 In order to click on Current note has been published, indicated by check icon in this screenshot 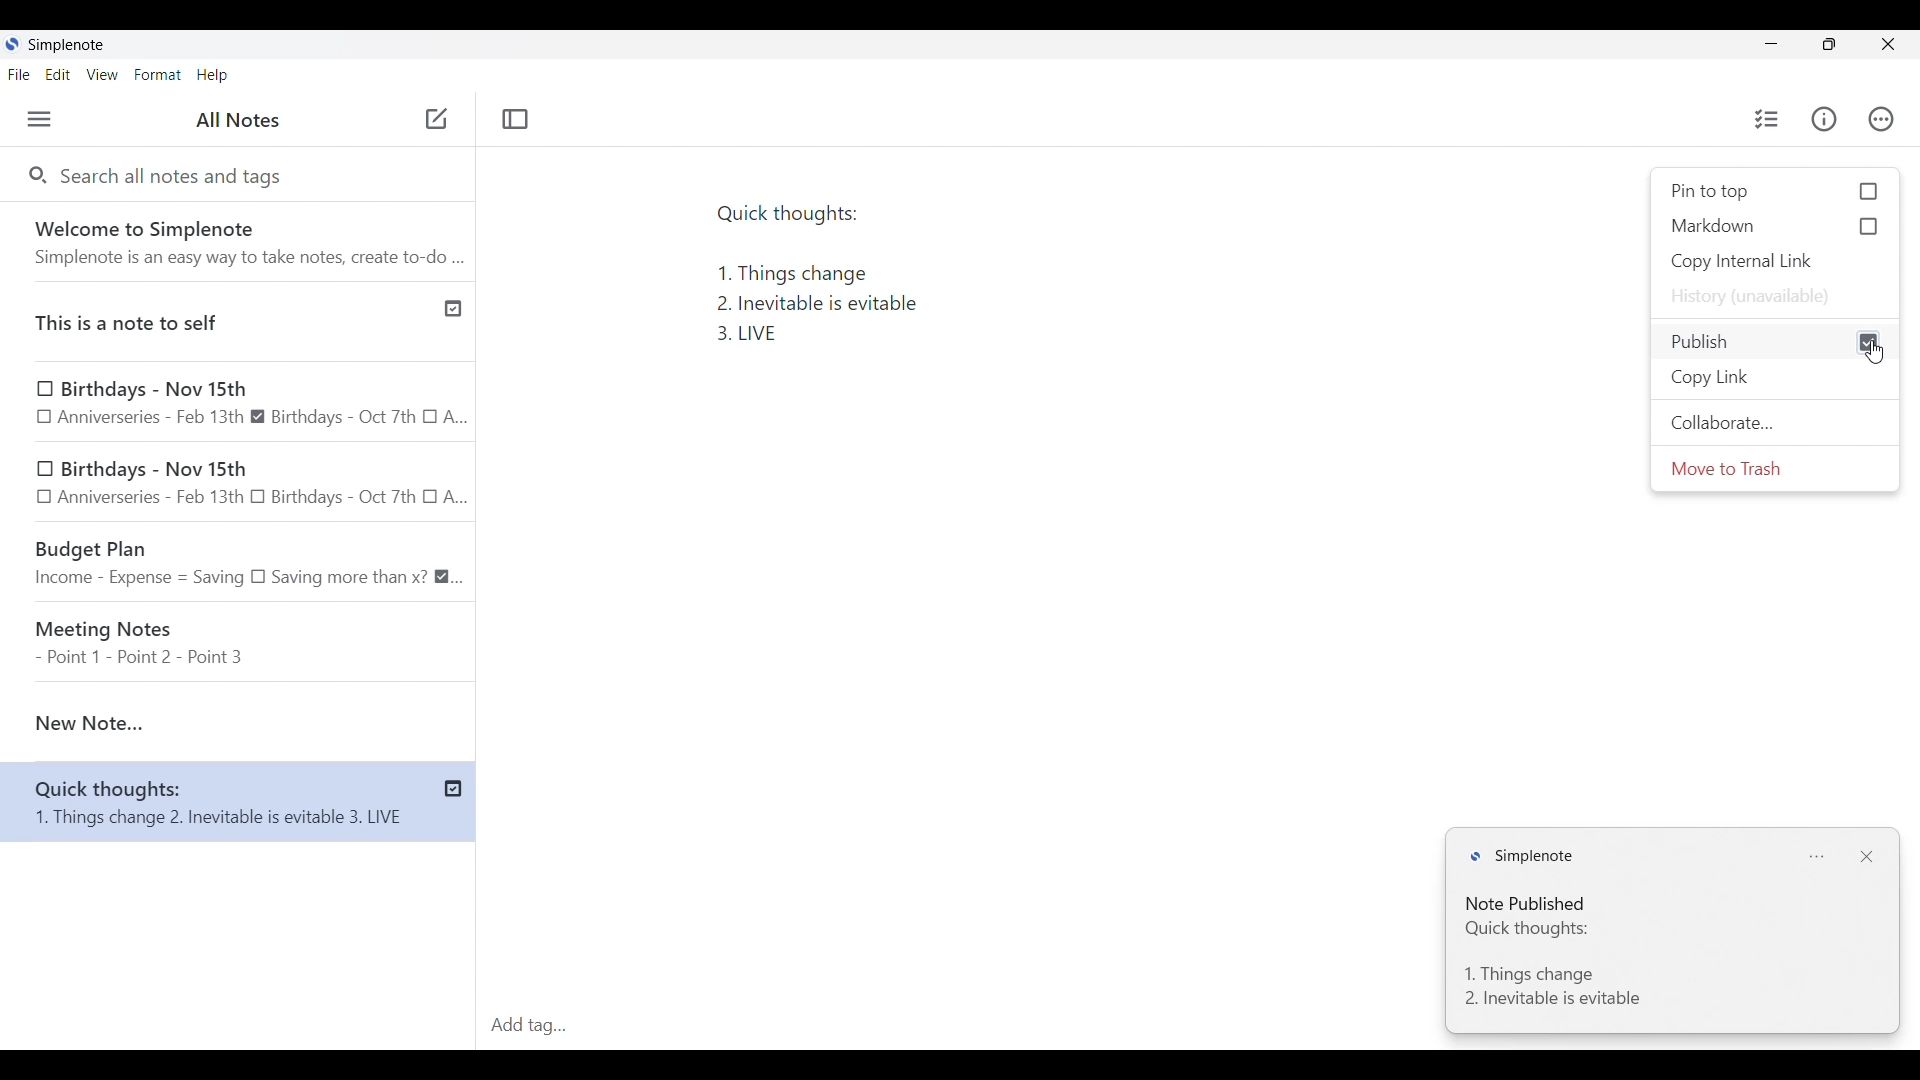, I will do `click(238, 802)`.